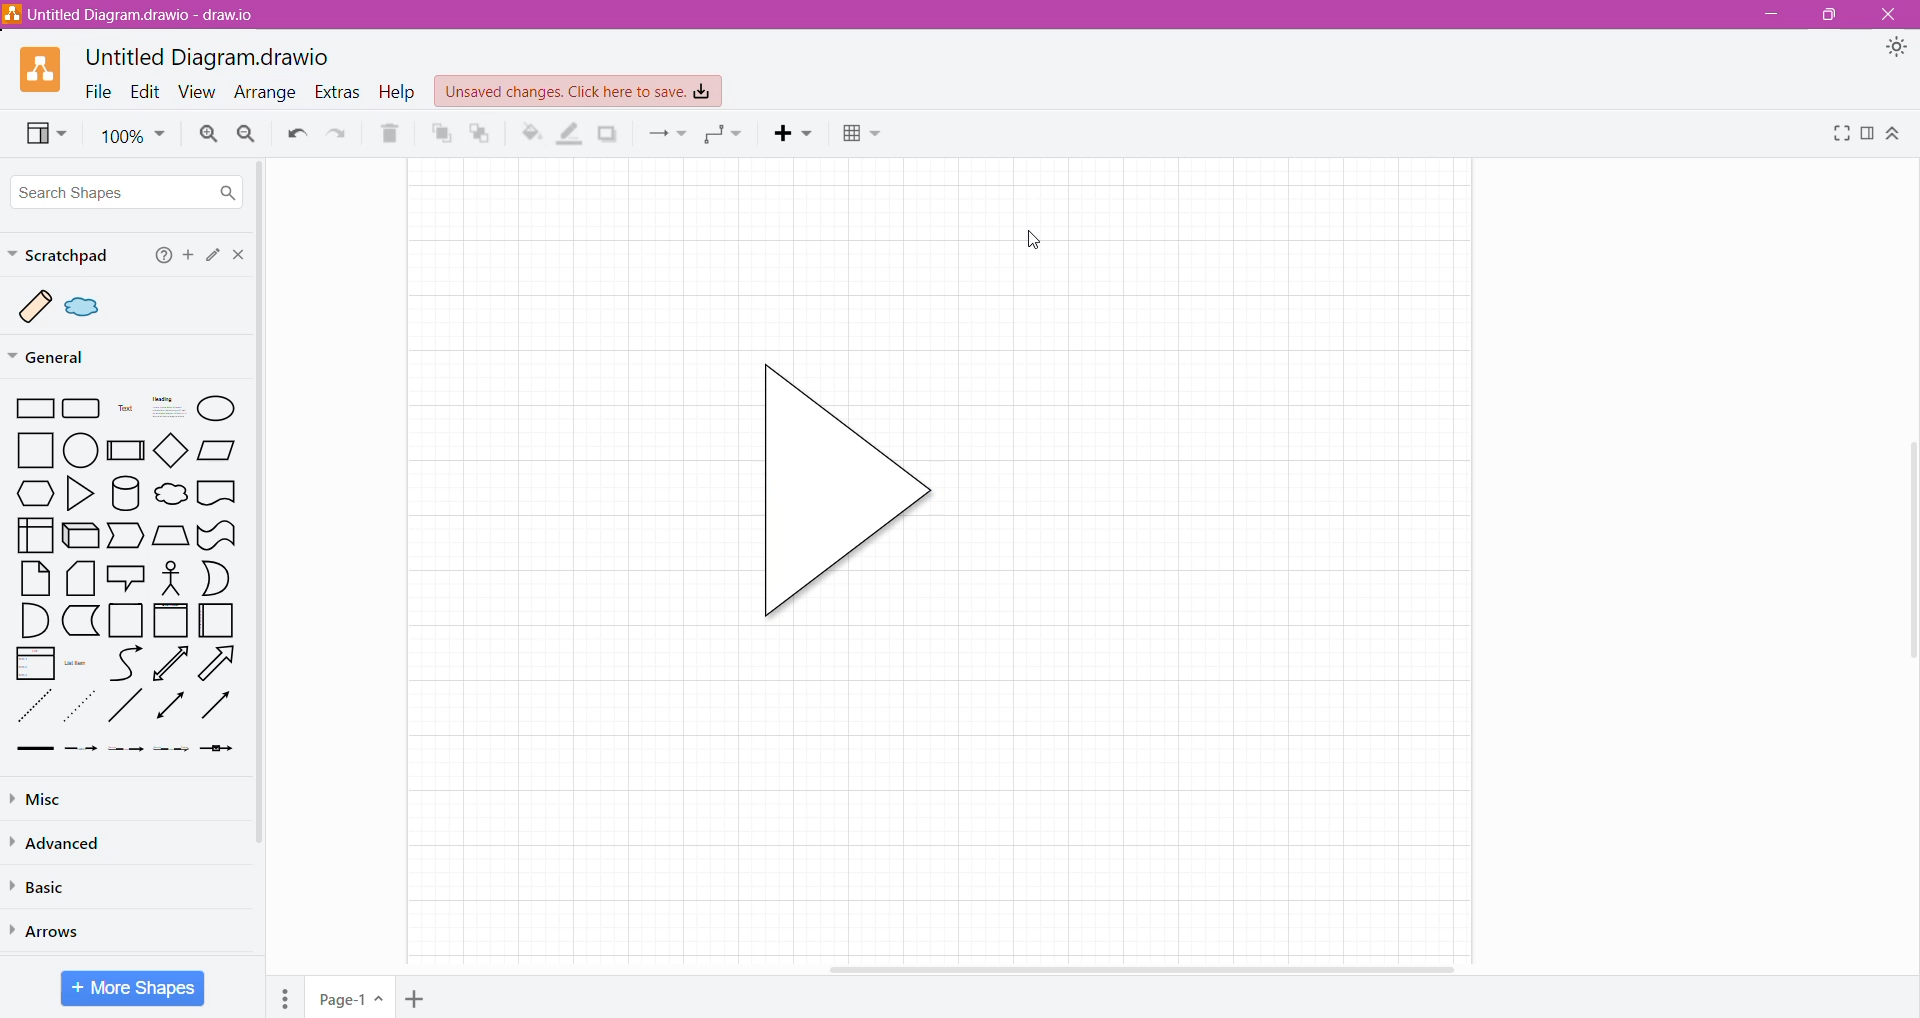 The width and height of the screenshot is (1920, 1018). What do you see at coordinates (1148, 966) in the screenshot?
I see `Horizontal Scroll Bar` at bounding box center [1148, 966].